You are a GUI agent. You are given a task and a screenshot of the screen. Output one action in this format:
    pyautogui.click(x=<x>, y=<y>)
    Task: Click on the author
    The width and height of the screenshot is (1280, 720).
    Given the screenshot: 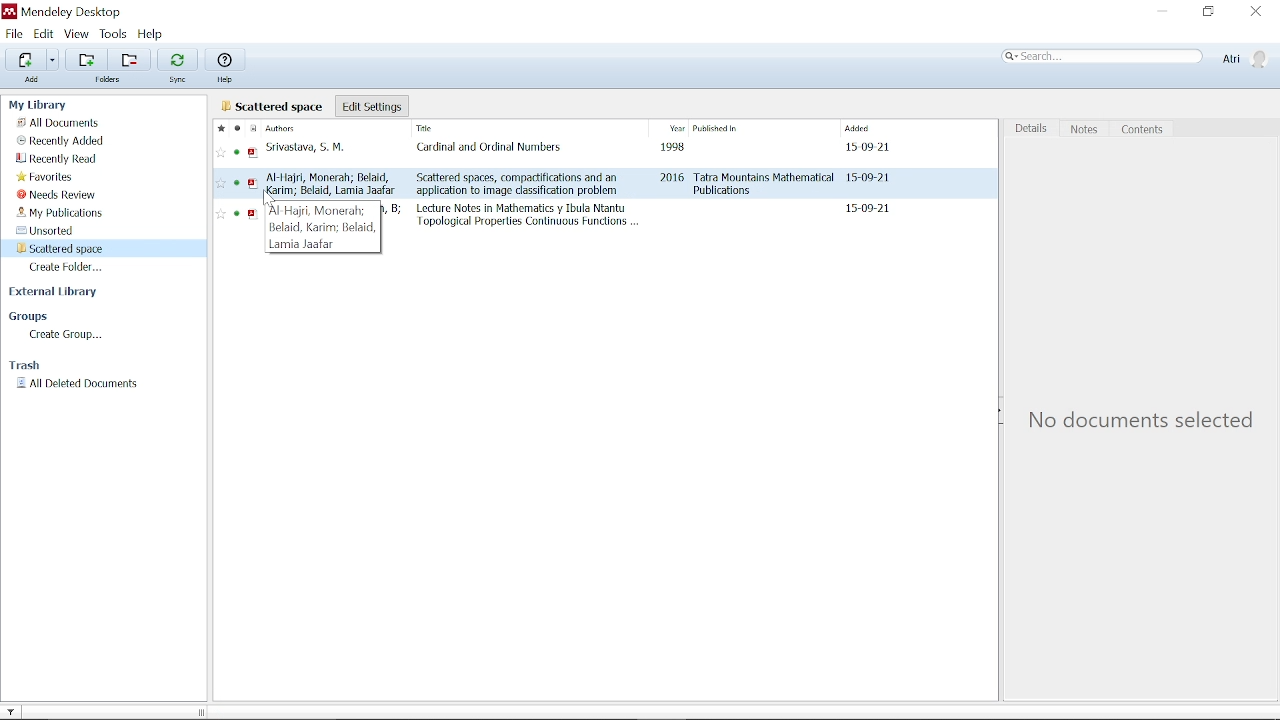 What is the action you would take?
    pyautogui.click(x=310, y=150)
    